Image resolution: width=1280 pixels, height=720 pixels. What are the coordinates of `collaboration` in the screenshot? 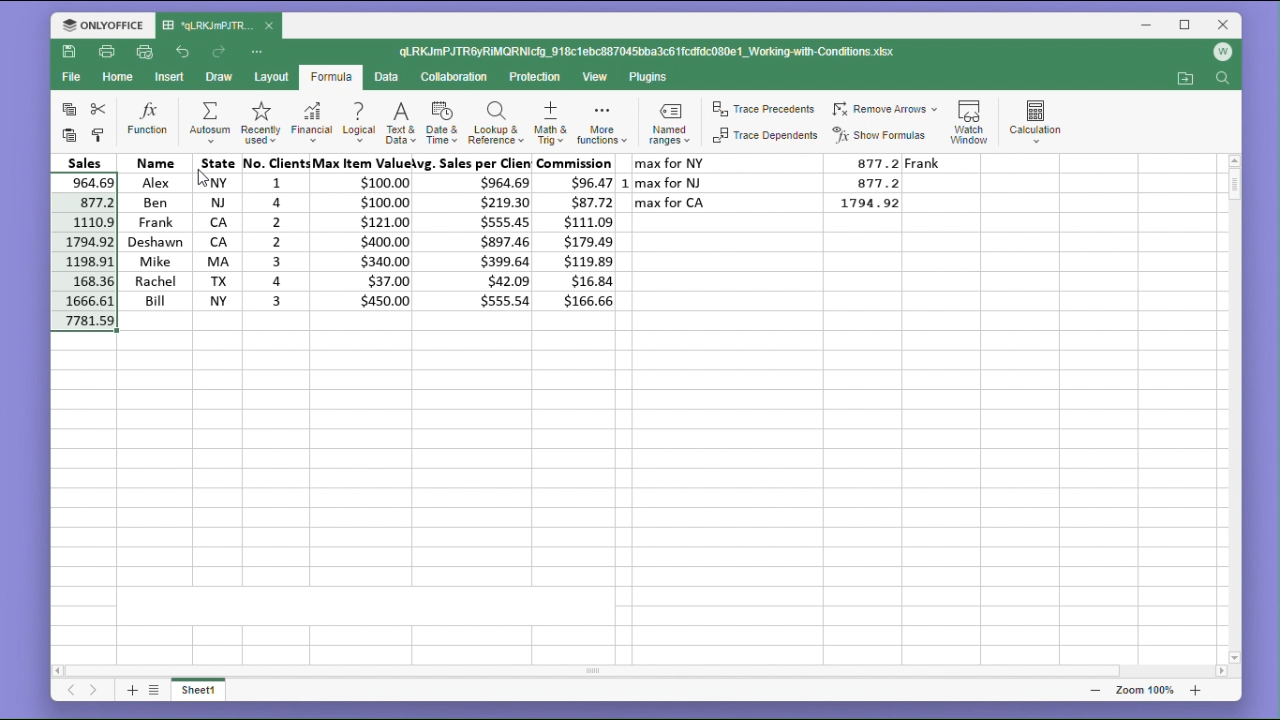 It's located at (458, 78).